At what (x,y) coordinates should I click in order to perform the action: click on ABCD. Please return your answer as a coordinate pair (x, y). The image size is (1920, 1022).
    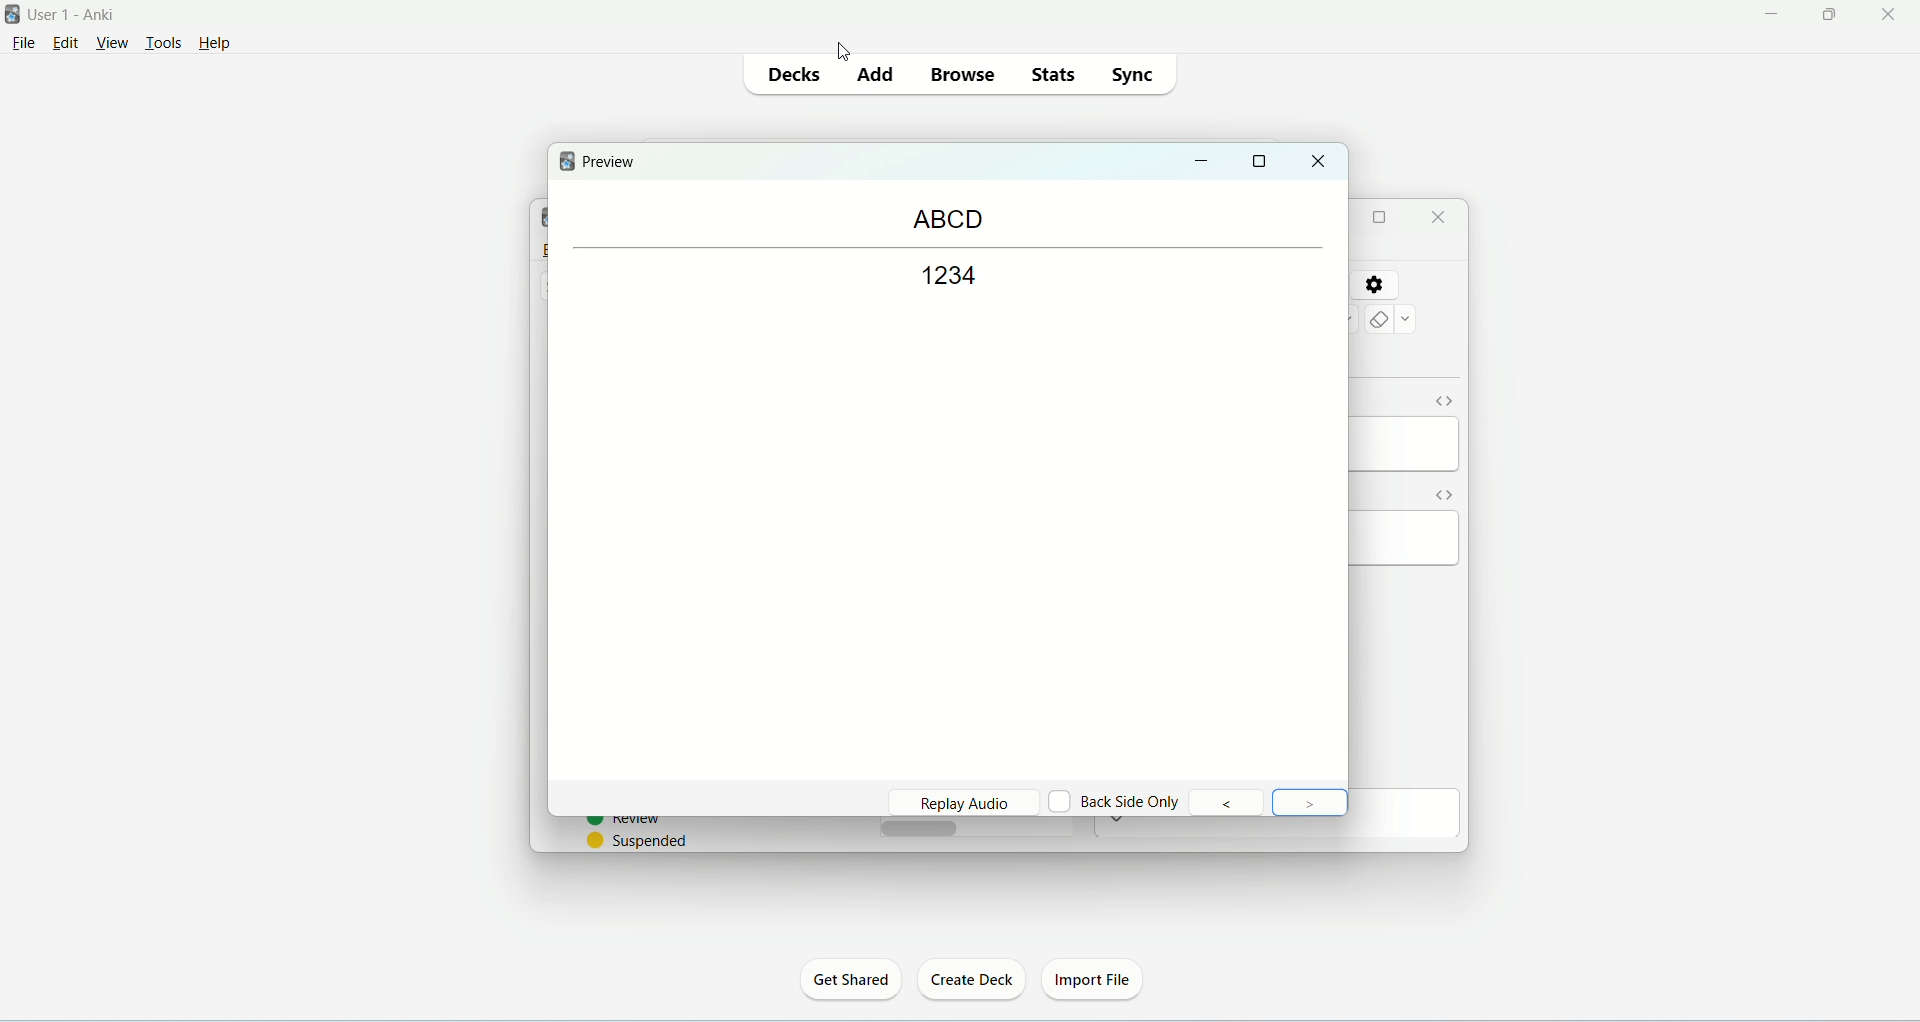
    Looking at the image, I should click on (949, 220).